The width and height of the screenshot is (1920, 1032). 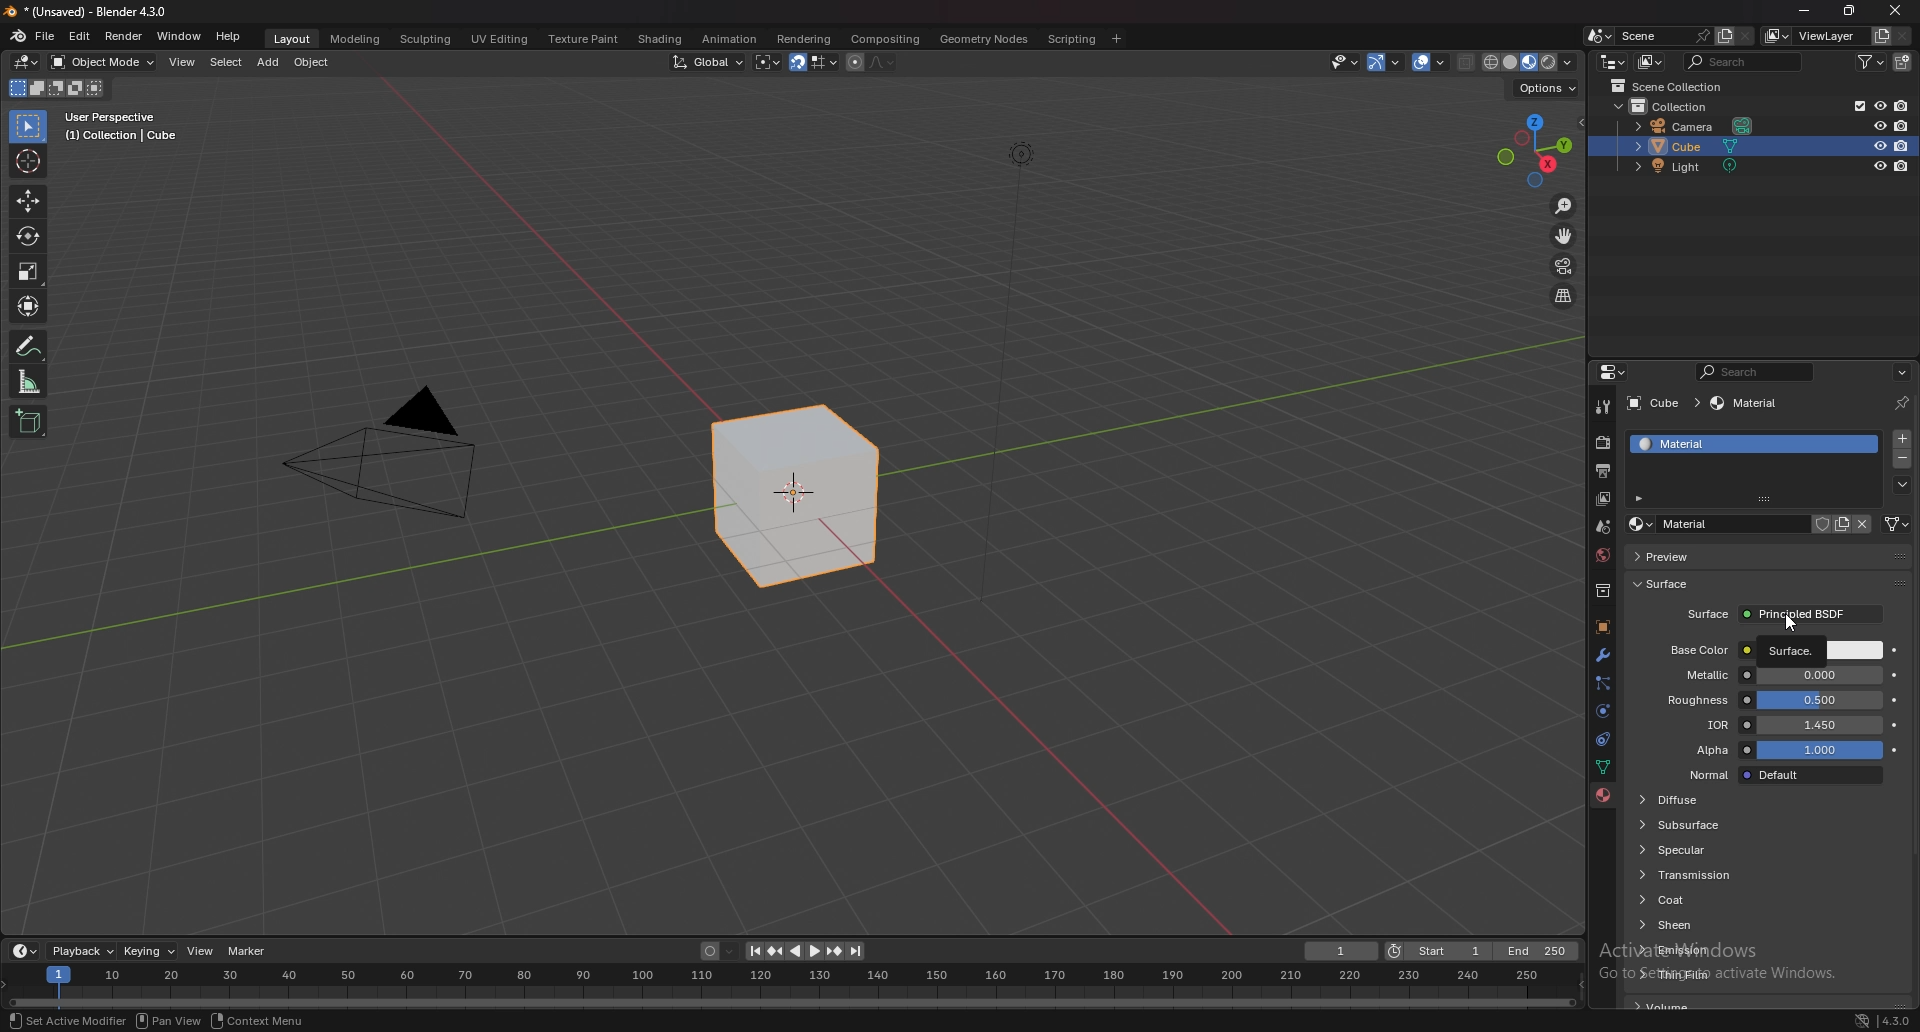 What do you see at coordinates (1601, 628) in the screenshot?
I see `object` at bounding box center [1601, 628].